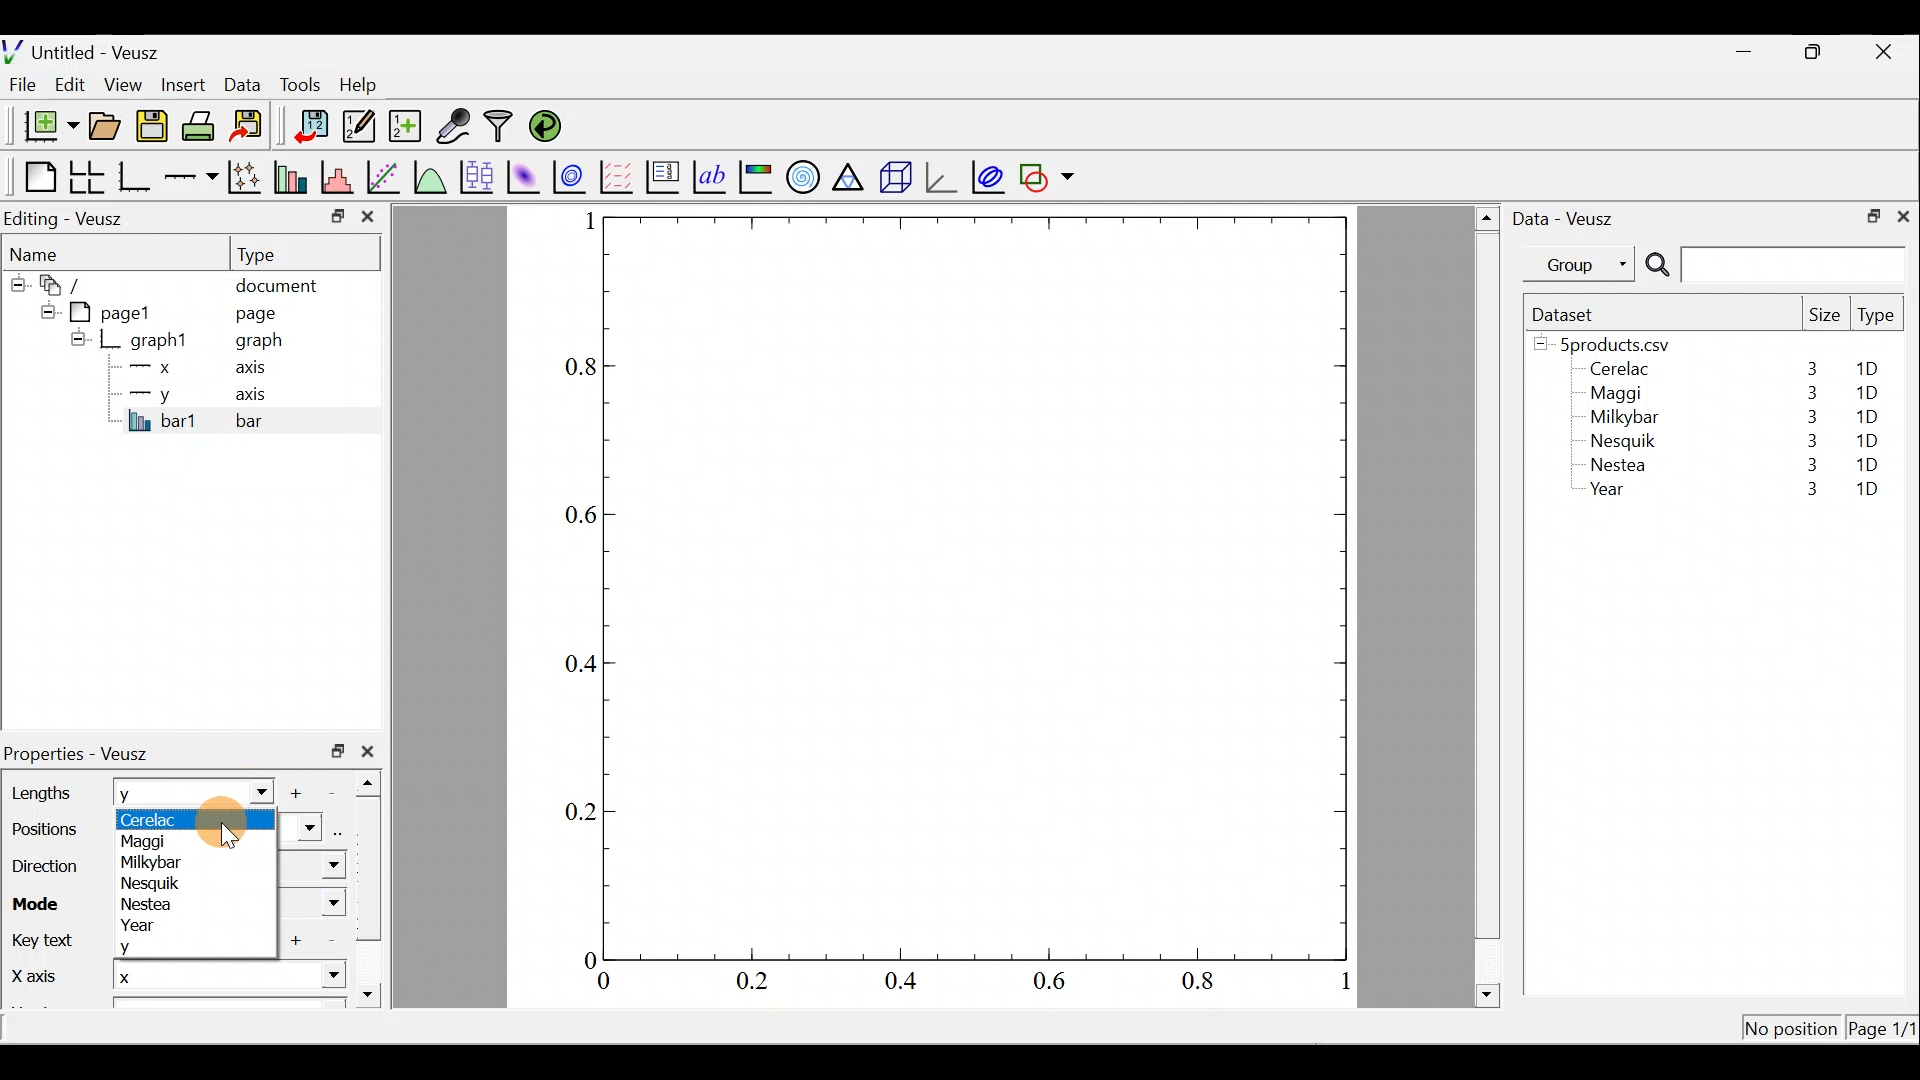  What do you see at coordinates (42, 832) in the screenshot?
I see `Positions` at bounding box center [42, 832].